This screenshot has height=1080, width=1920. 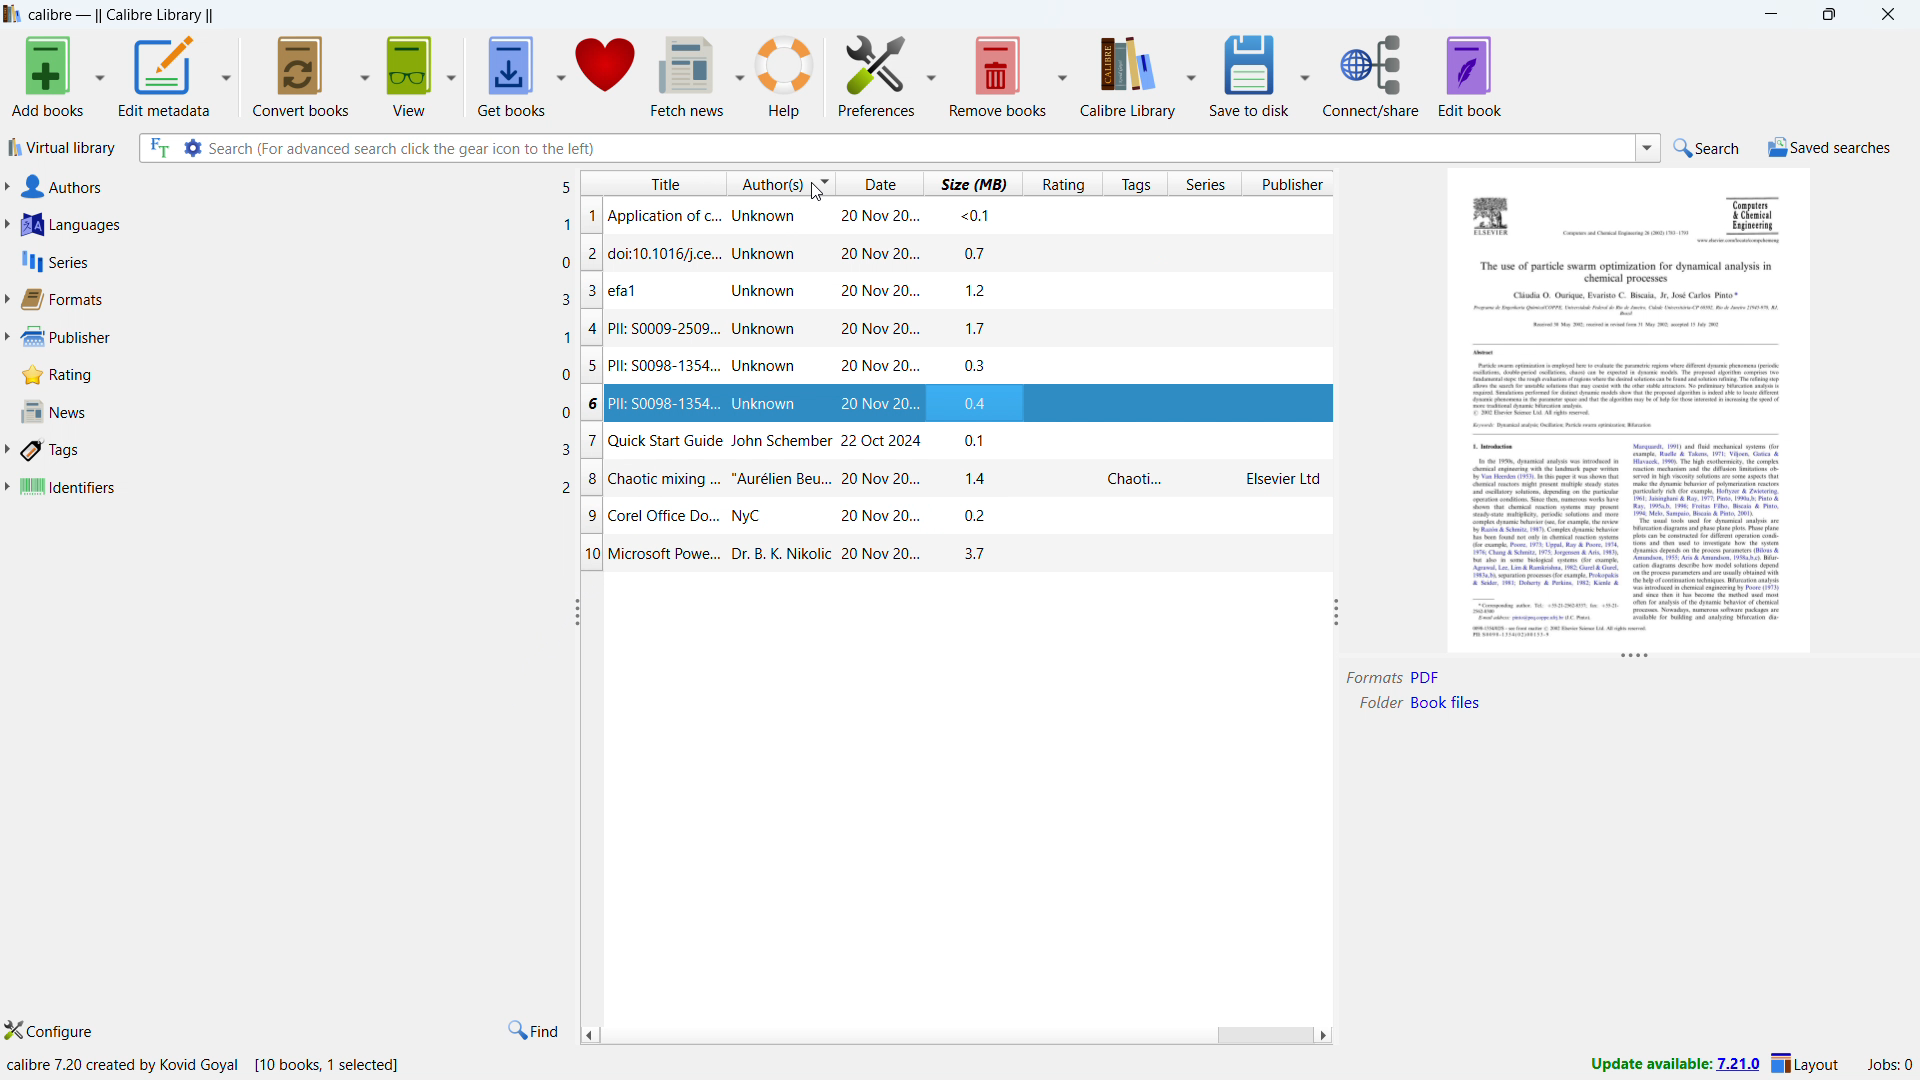 What do you see at coordinates (1832, 14) in the screenshot?
I see `maximize` at bounding box center [1832, 14].